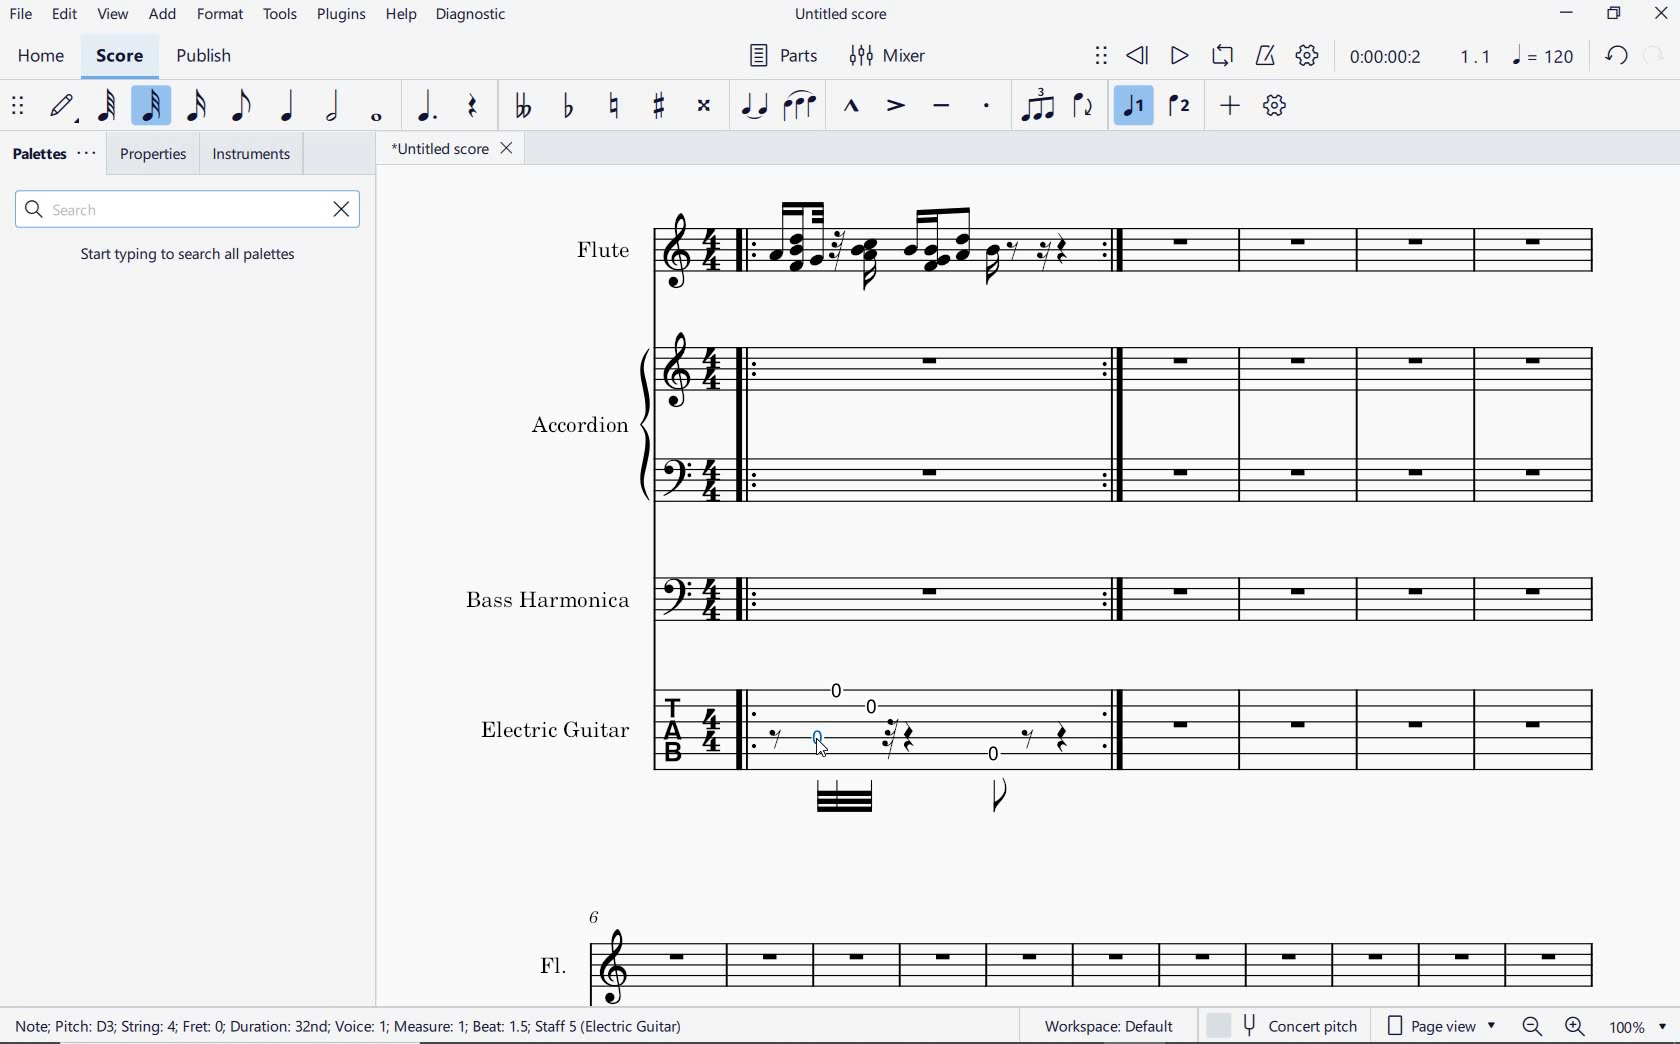 The width and height of the screenshot is (1680, 1044). Describe the element at coordinates (1635, 1027) in the screenshot. I see `zoom factor` at that location.